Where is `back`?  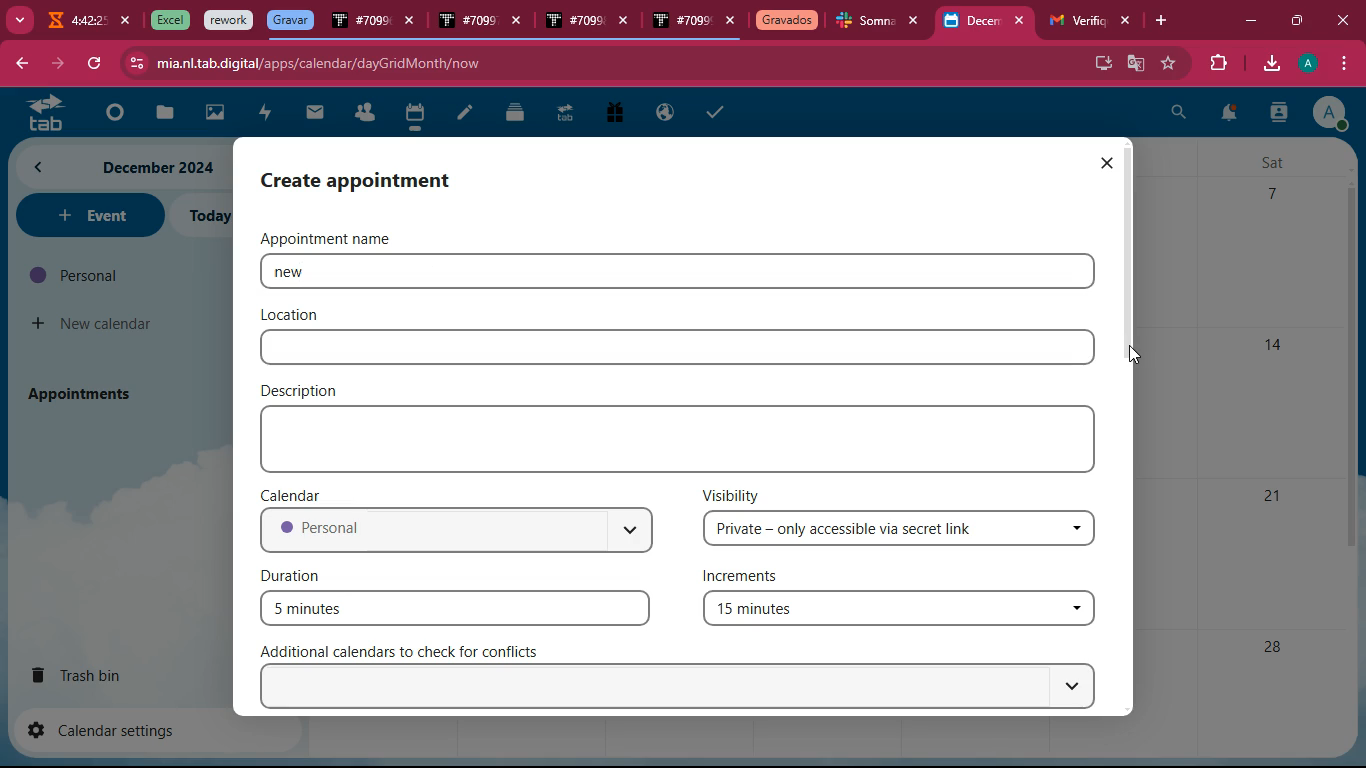 back is located at coordinates (20, 65).